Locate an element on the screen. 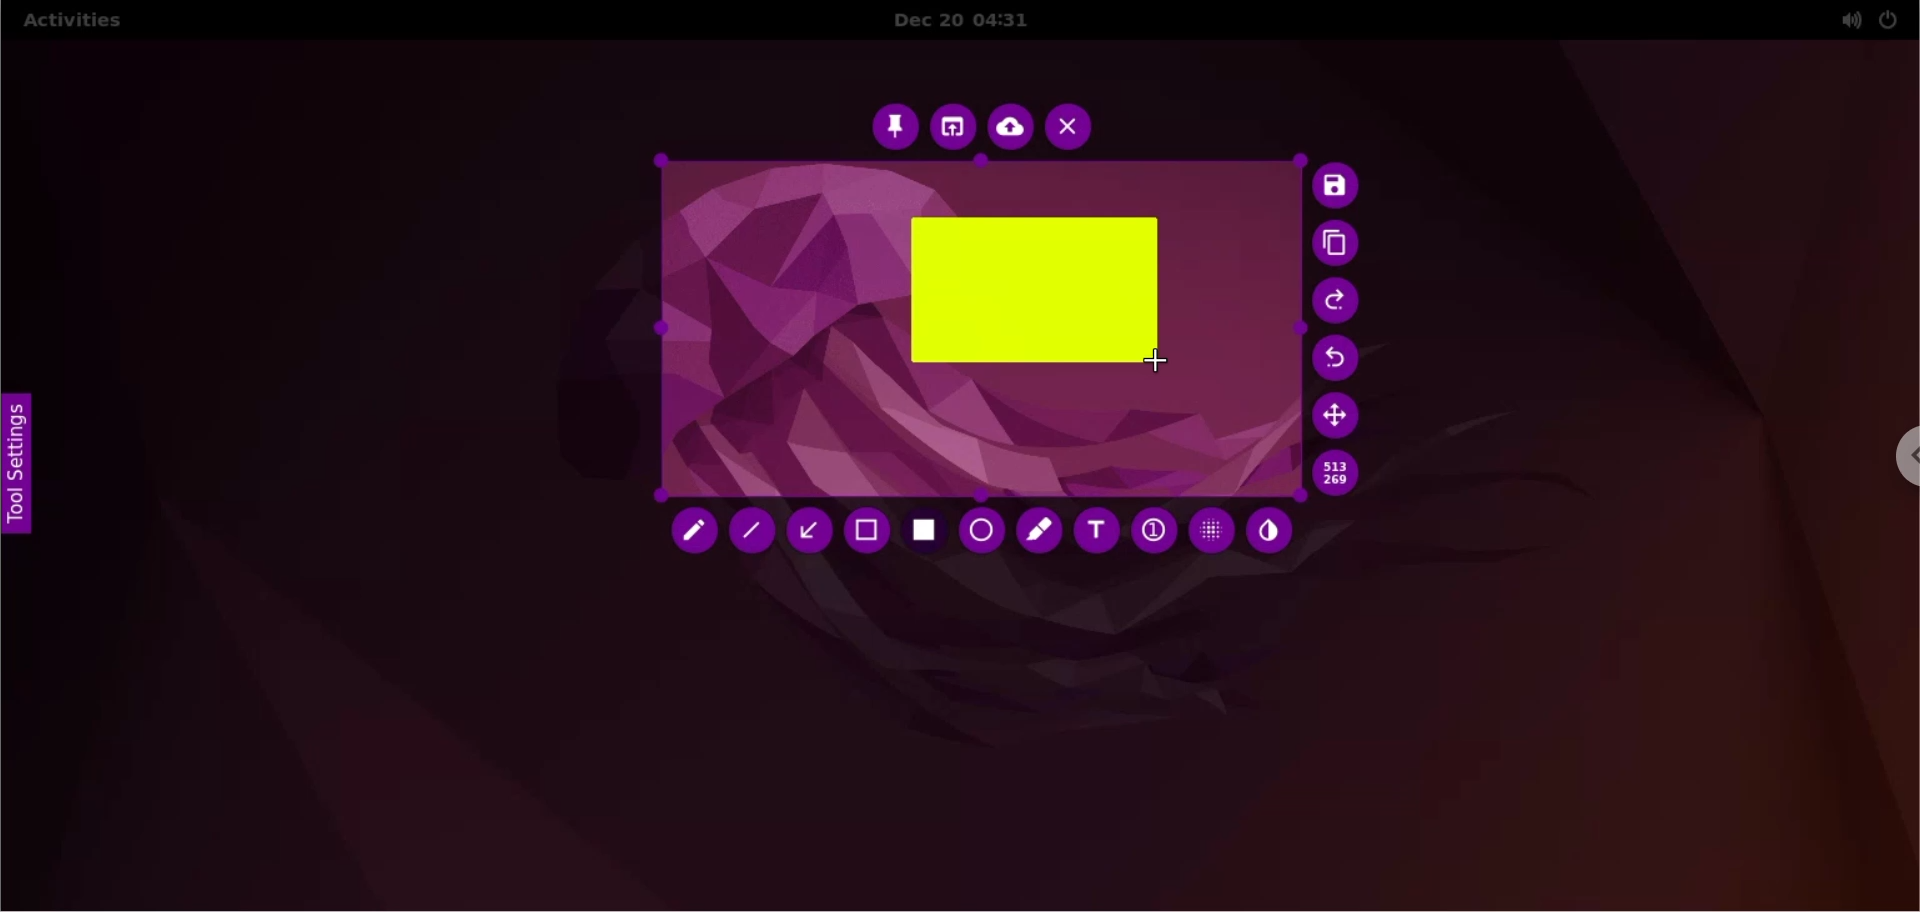 Image resolution: width=1920 pixels, height=912 pixels. x and y coordinate values is located at coordinates (1341, 476).